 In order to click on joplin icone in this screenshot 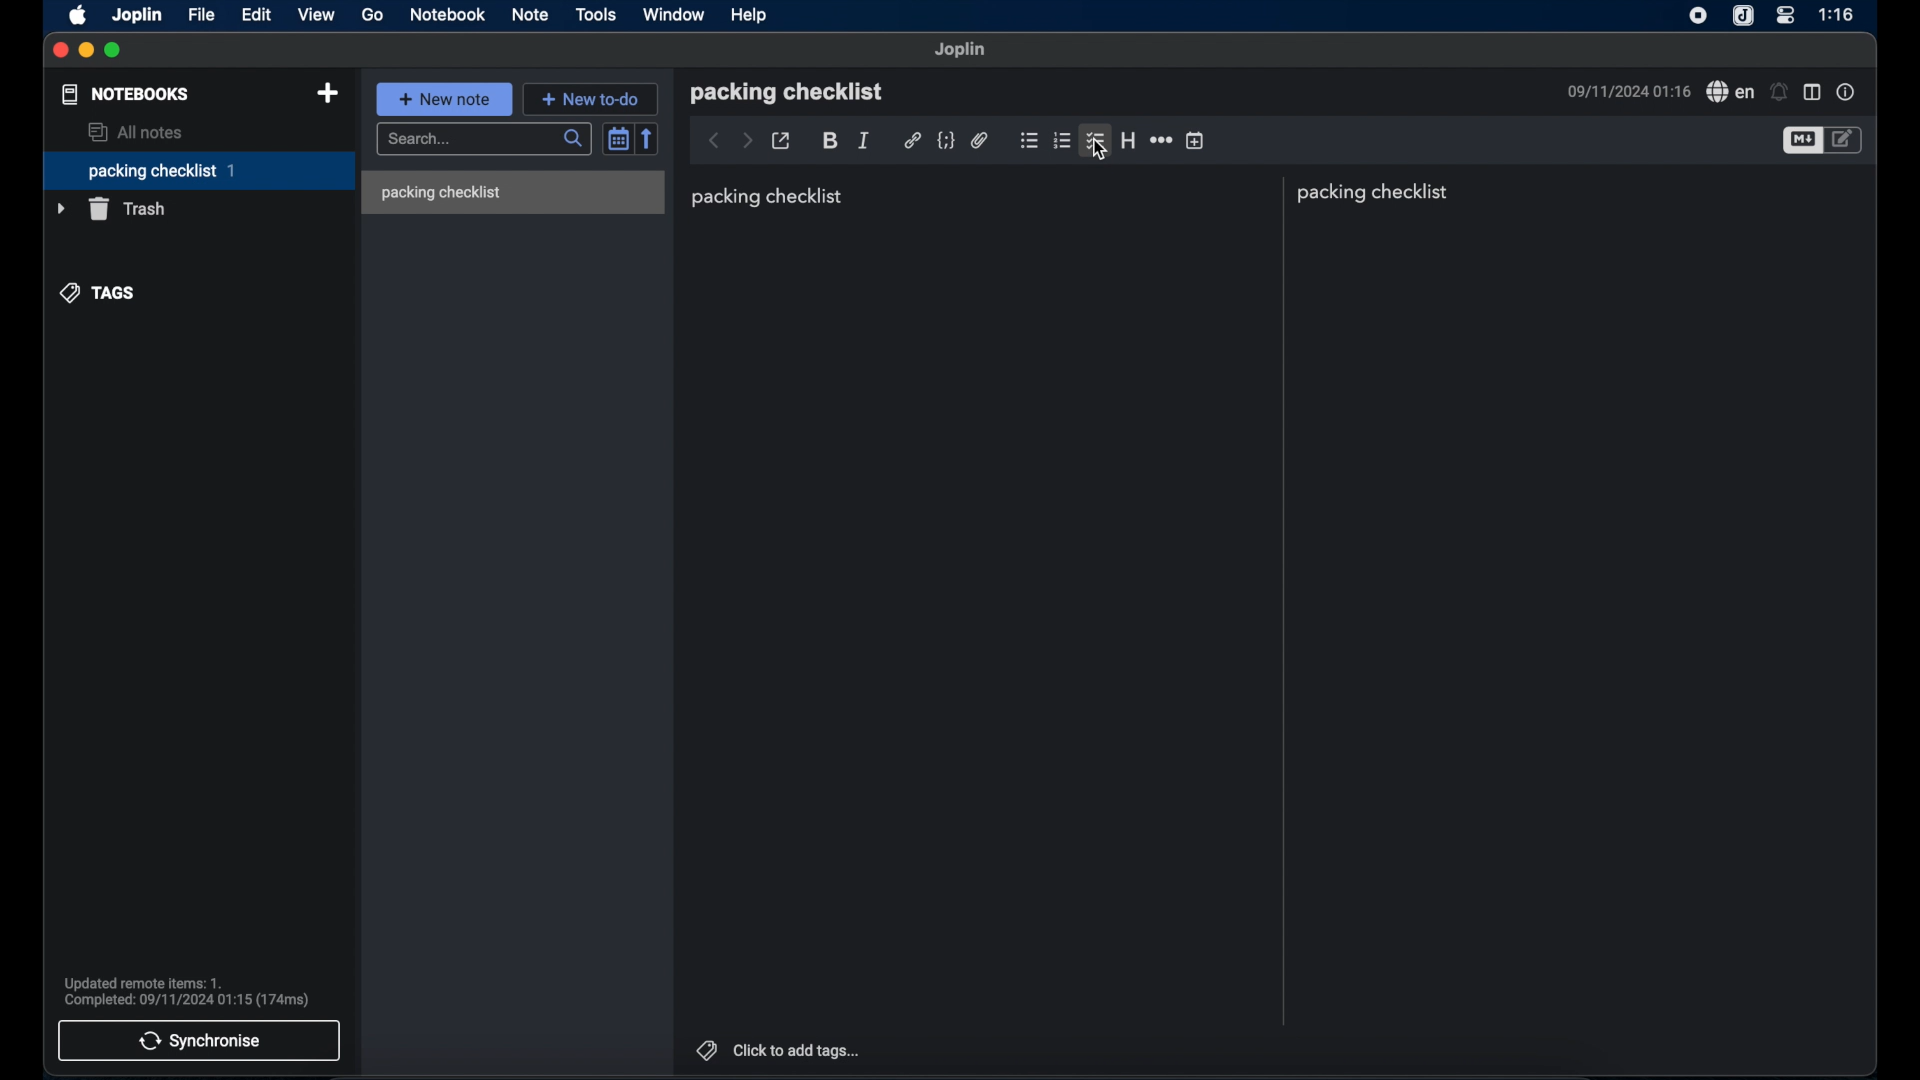, I will do `click(1743, 16)`.